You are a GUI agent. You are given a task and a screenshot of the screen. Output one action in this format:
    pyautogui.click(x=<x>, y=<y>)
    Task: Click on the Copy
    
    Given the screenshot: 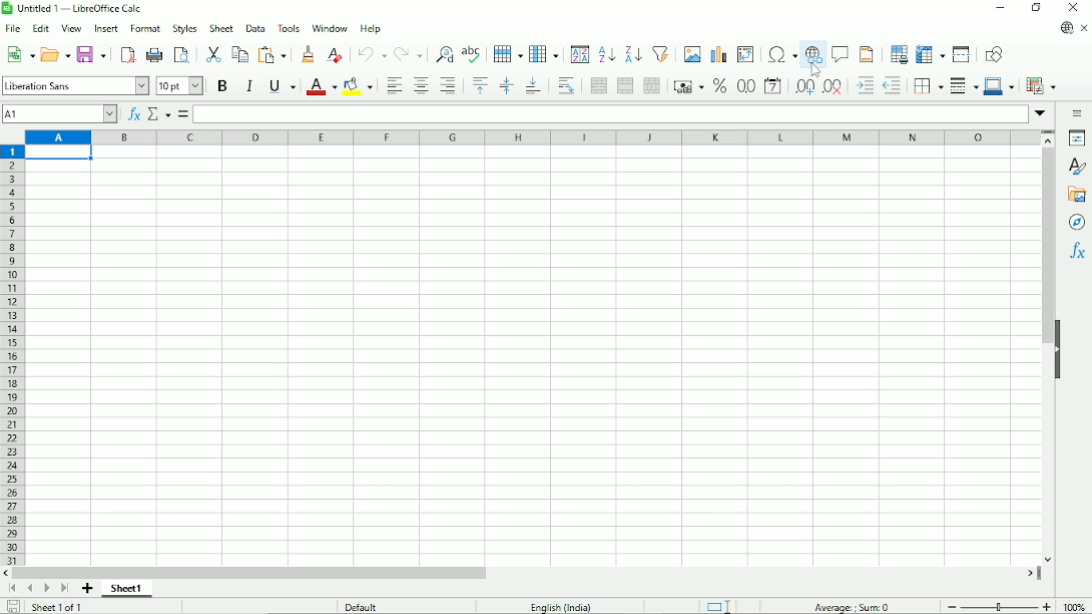 What is the action you would take?
    pyautogui.click(x=239, y=54)
    